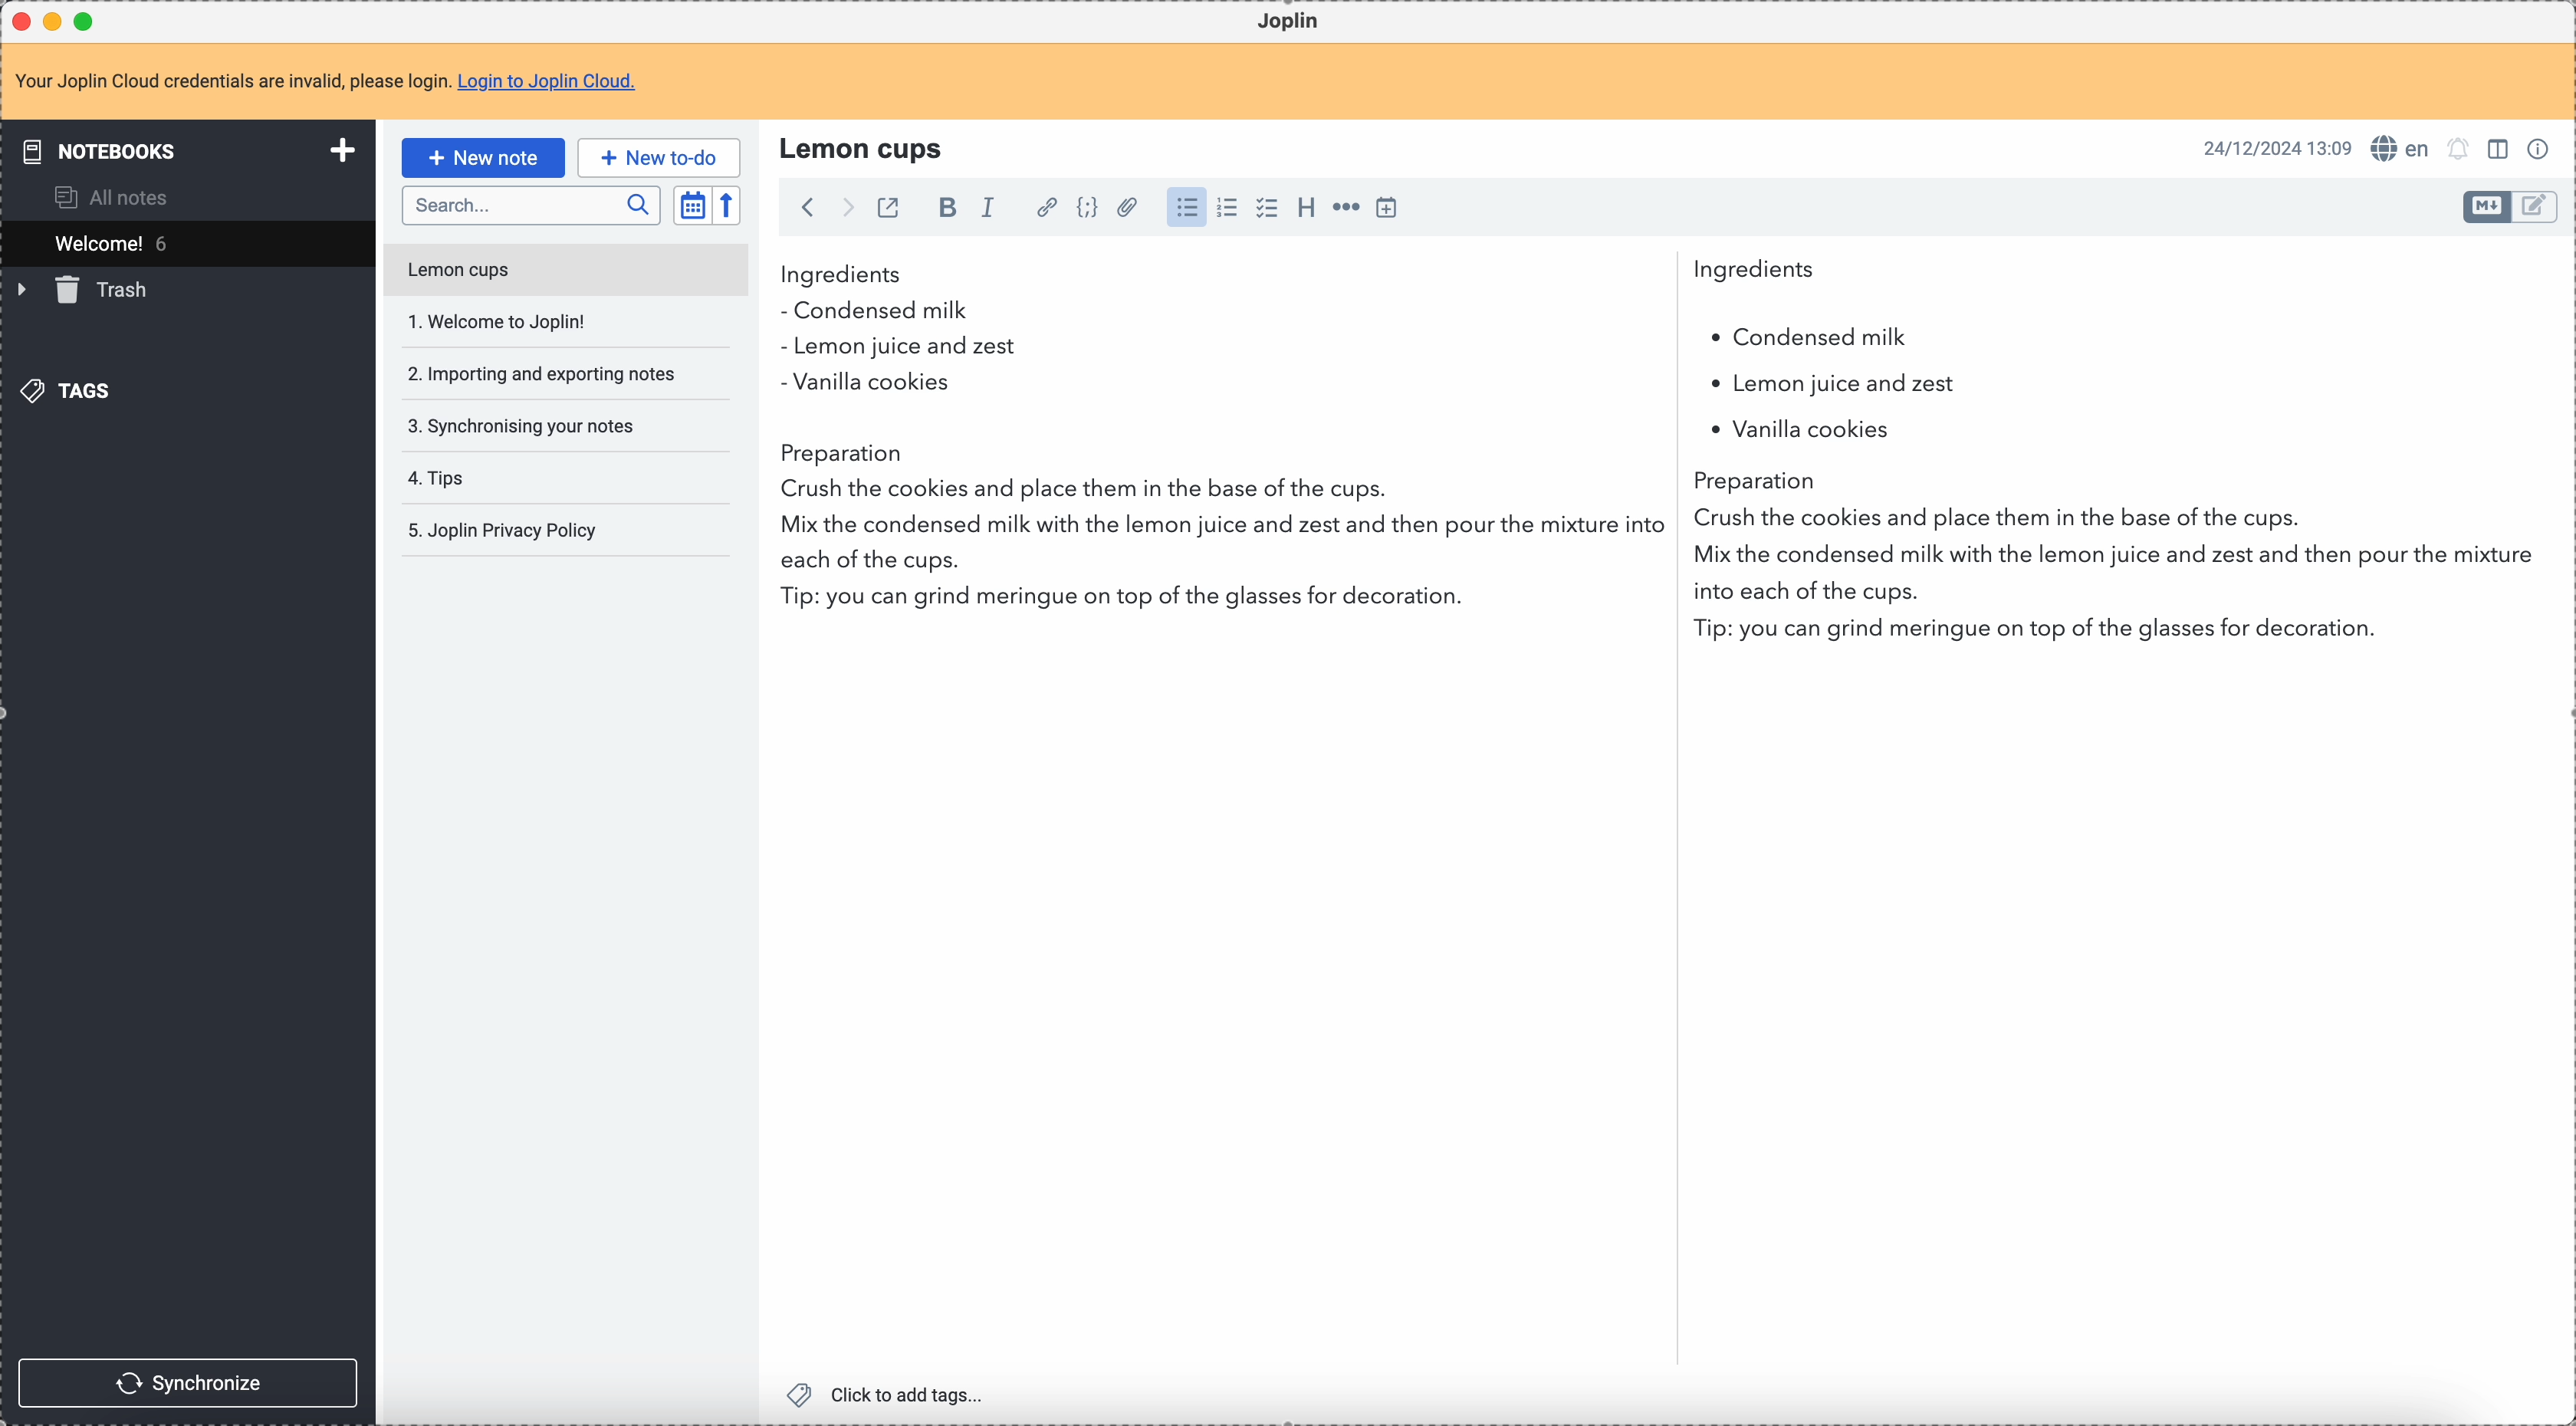  What do you see at coordinates (86, 290) in the screenshot?
I see `trash` at bounding box center [86, 290].